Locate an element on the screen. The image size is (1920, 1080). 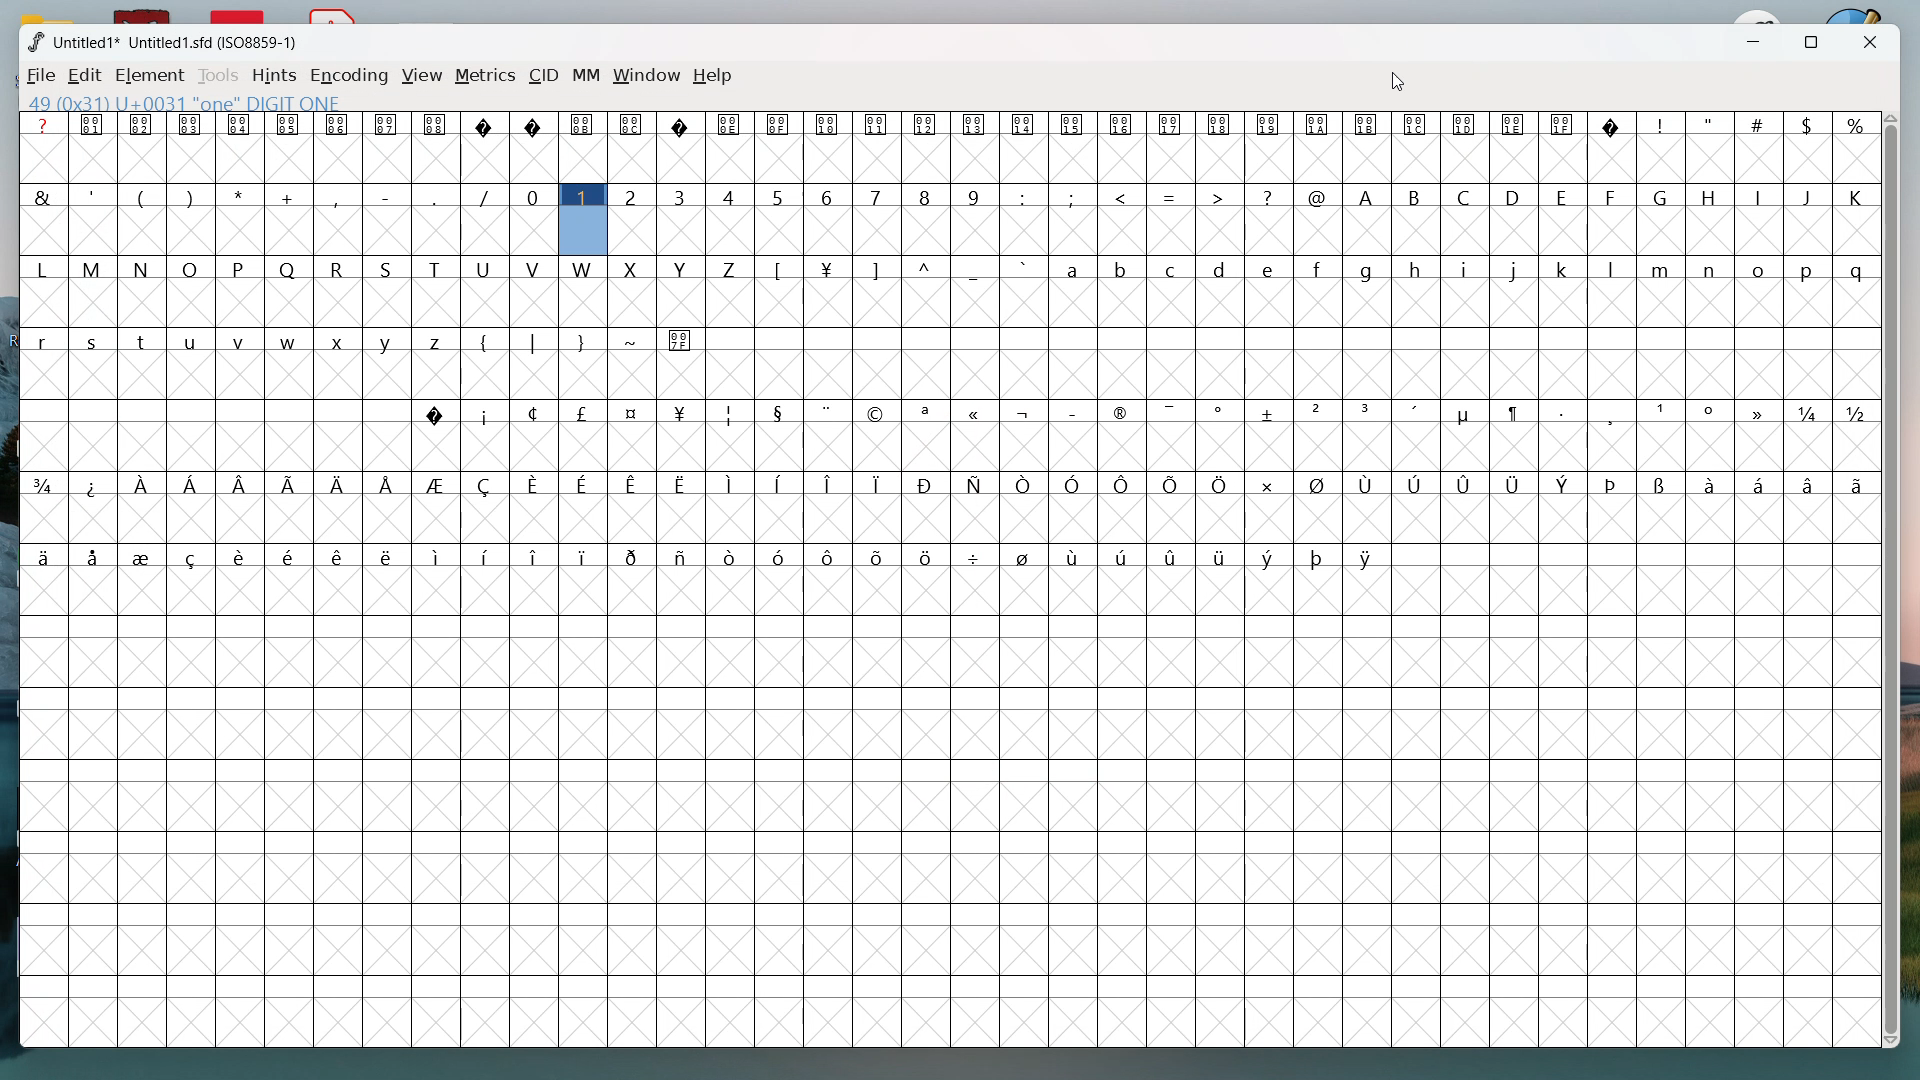
j is located at coordinates (1516, 270).